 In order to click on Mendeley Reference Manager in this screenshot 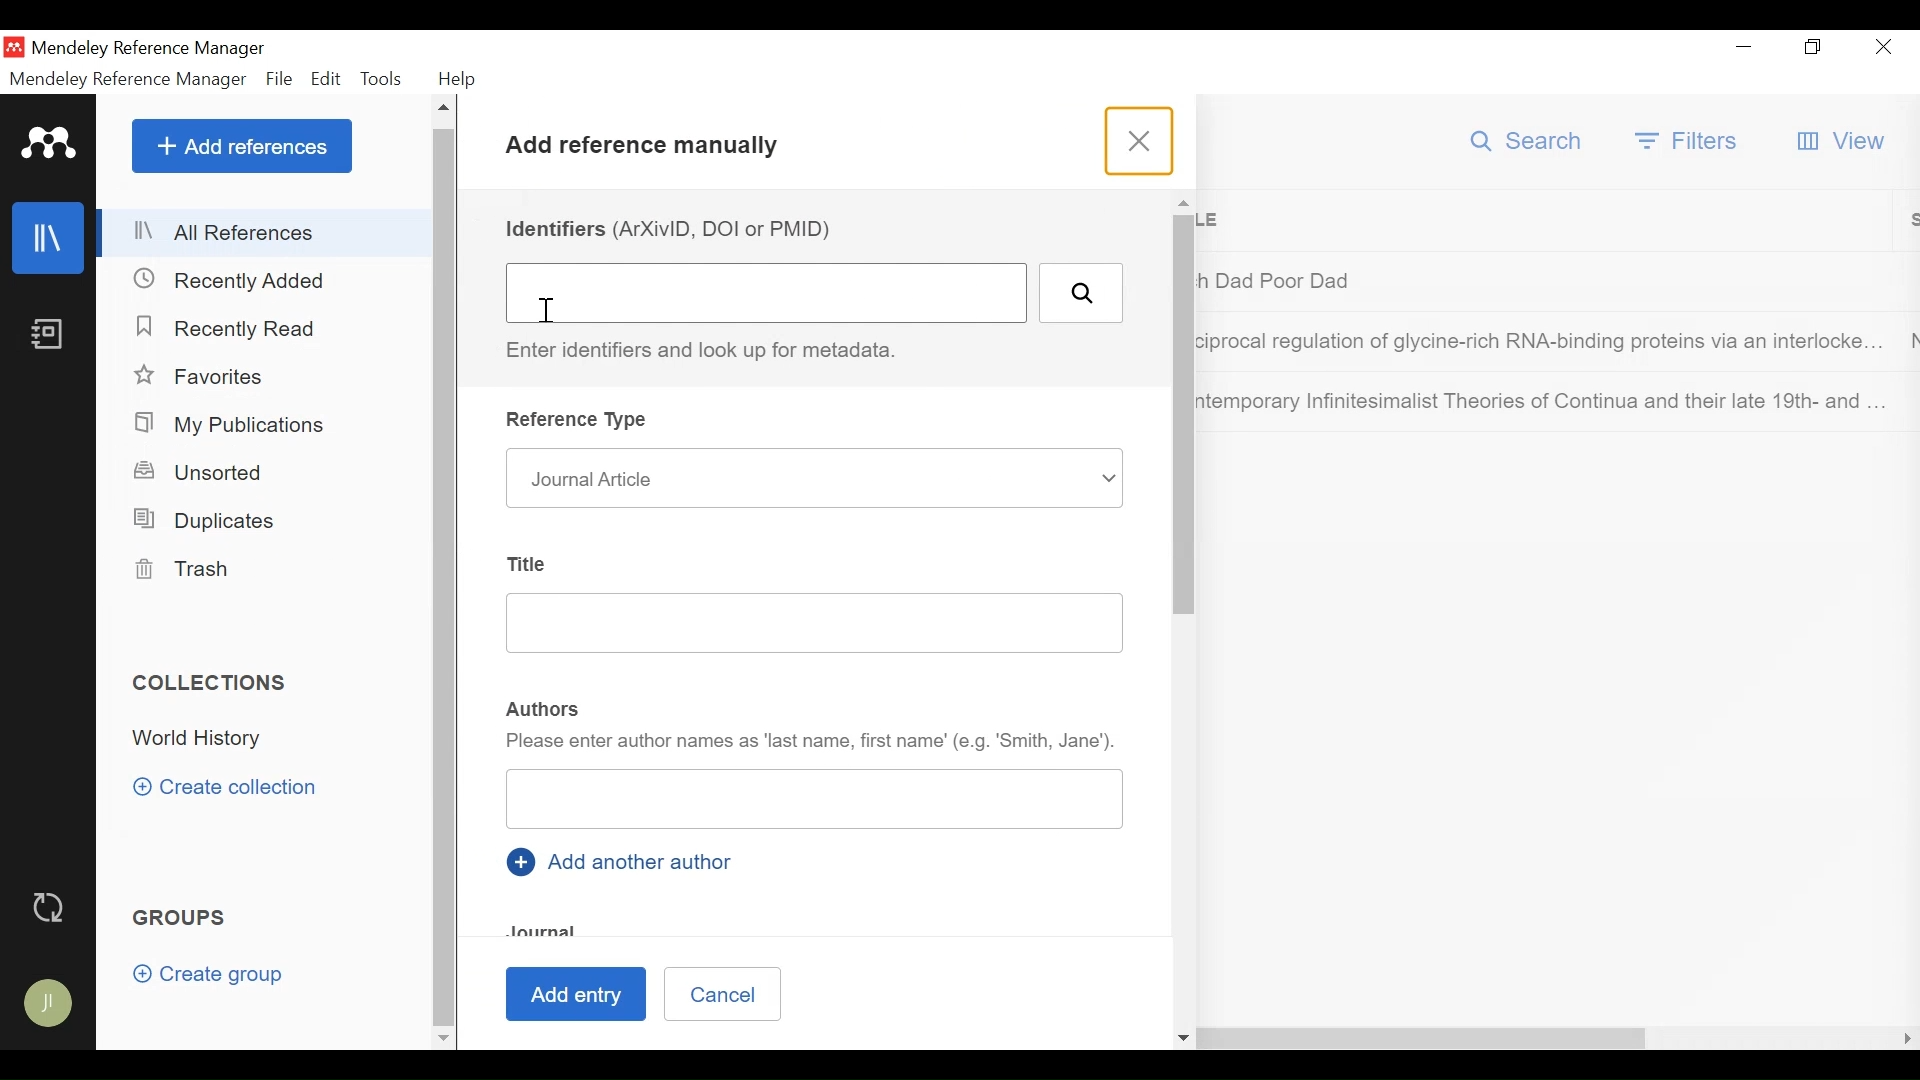, I will do `click(129, 79)`.